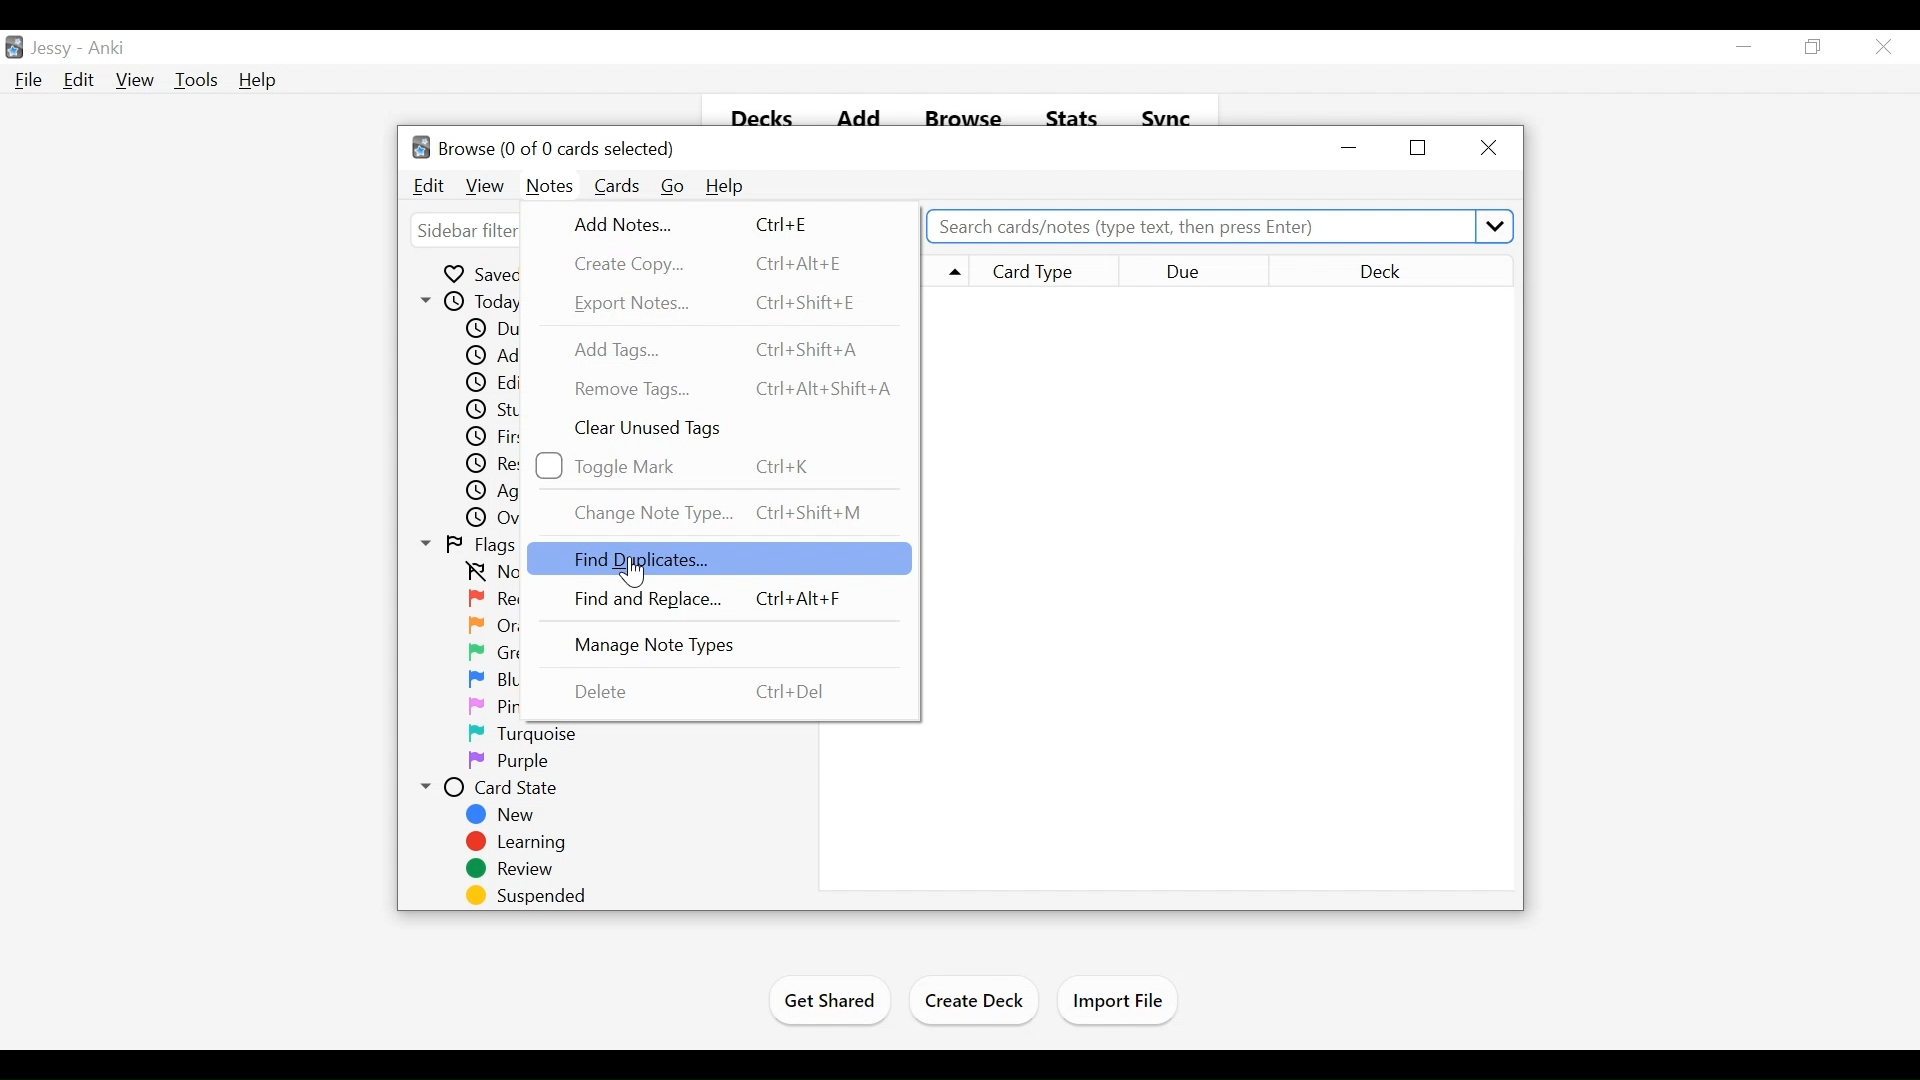  I want to click on minimize, so click(1352, 146).